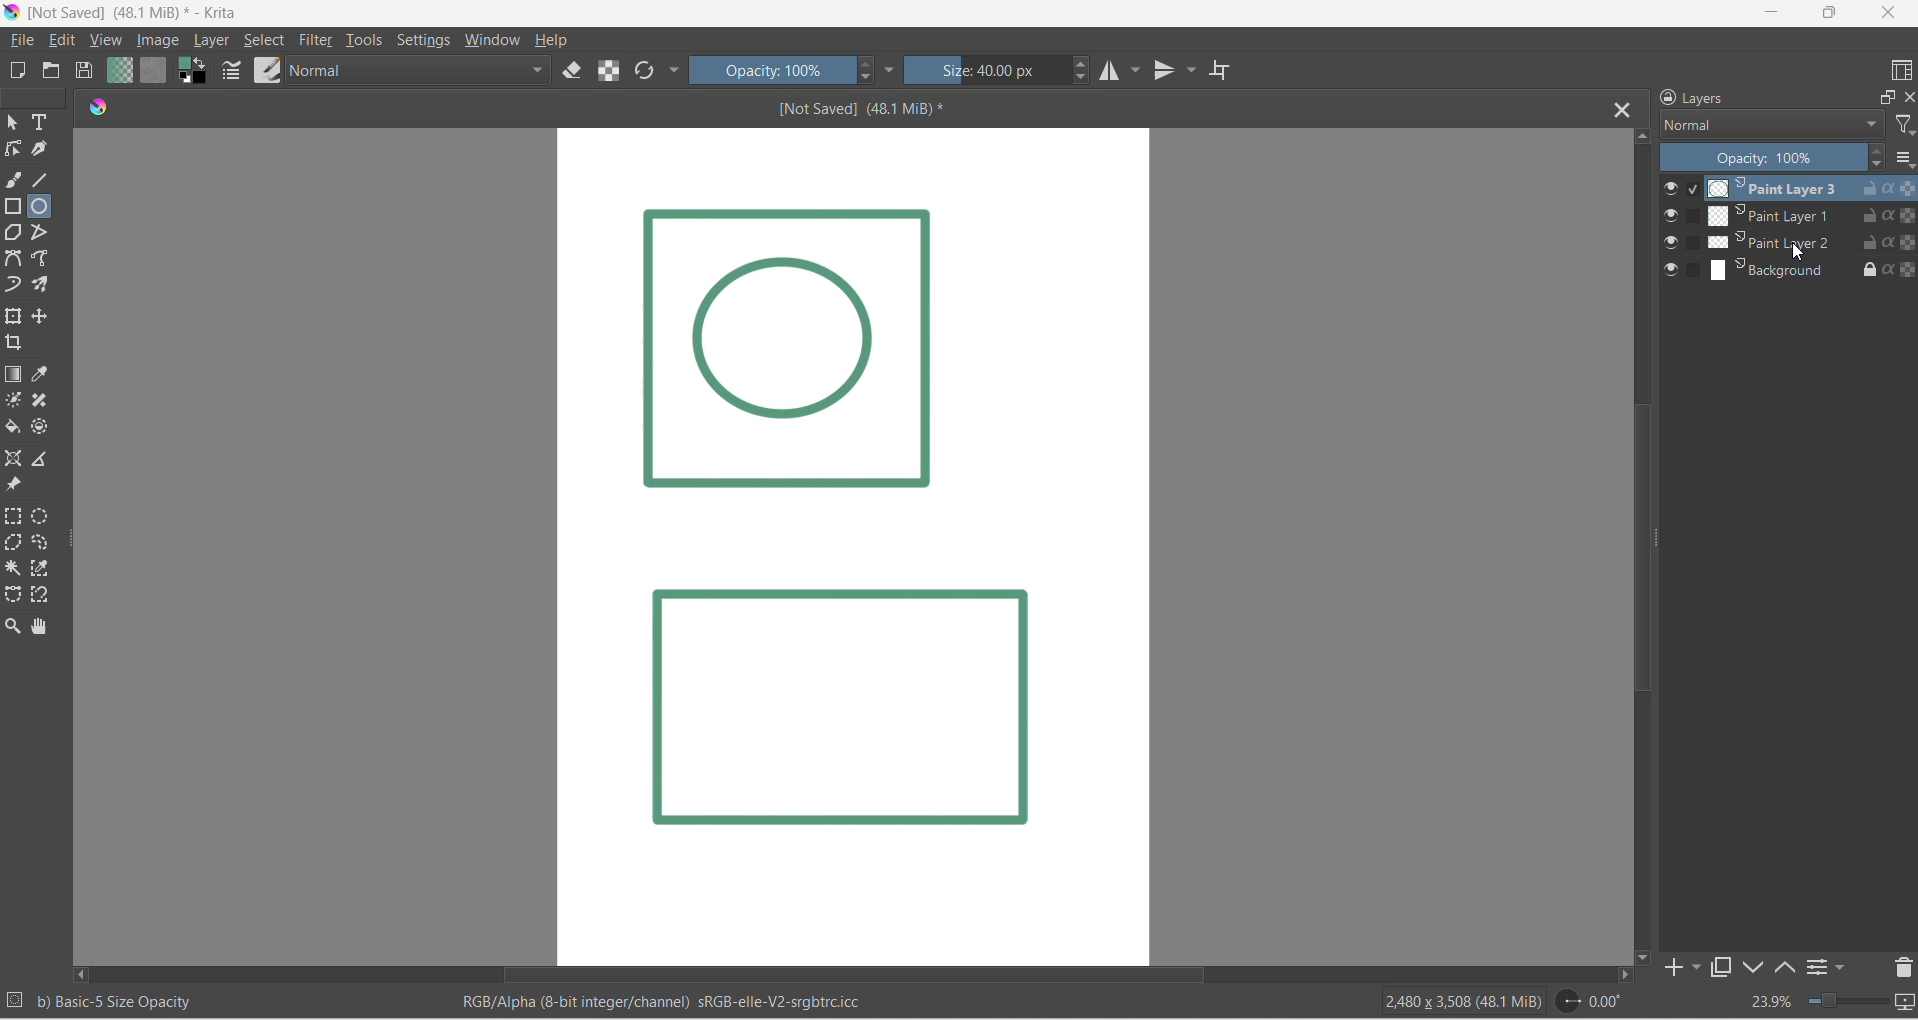  What do you see at coordinates (14, 375) in the screenshot?
I see `draw gradient` at bounding box center [14, 375].